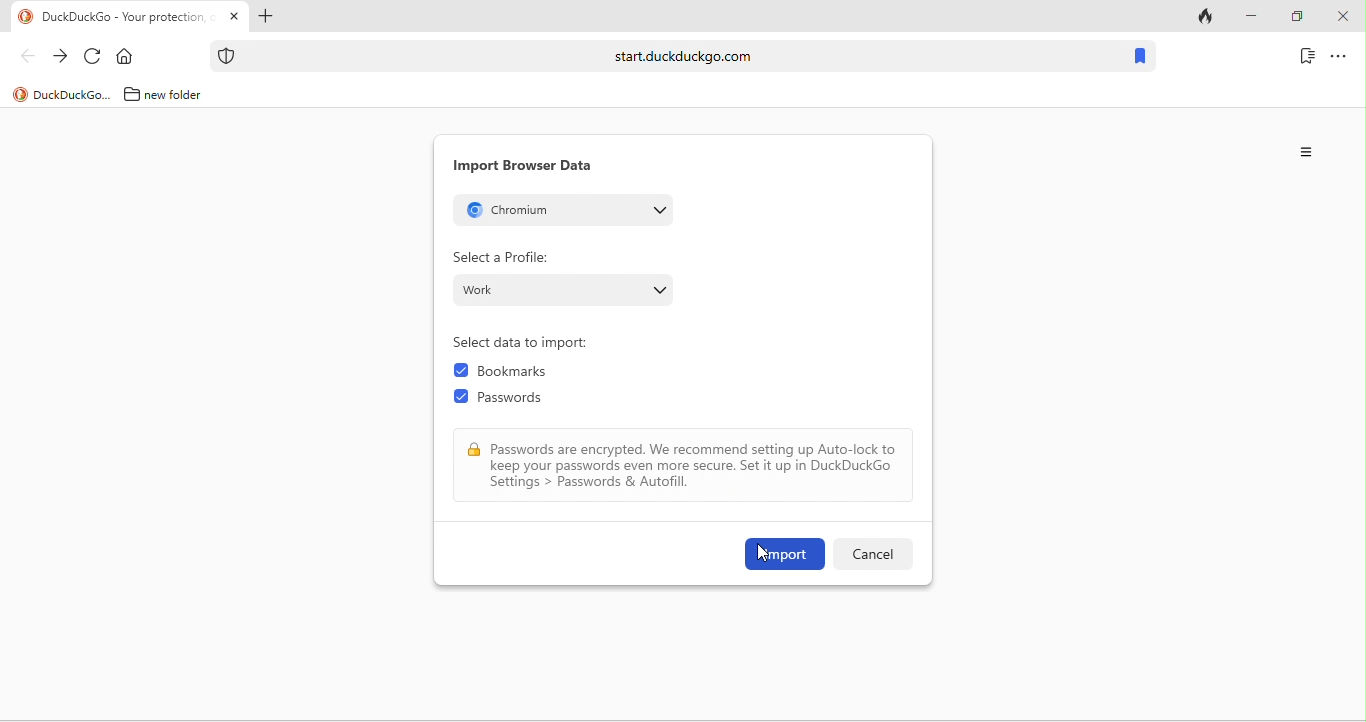  Describe the element at coordinates (785, 554) in the screenshot. I see `import` at that location.